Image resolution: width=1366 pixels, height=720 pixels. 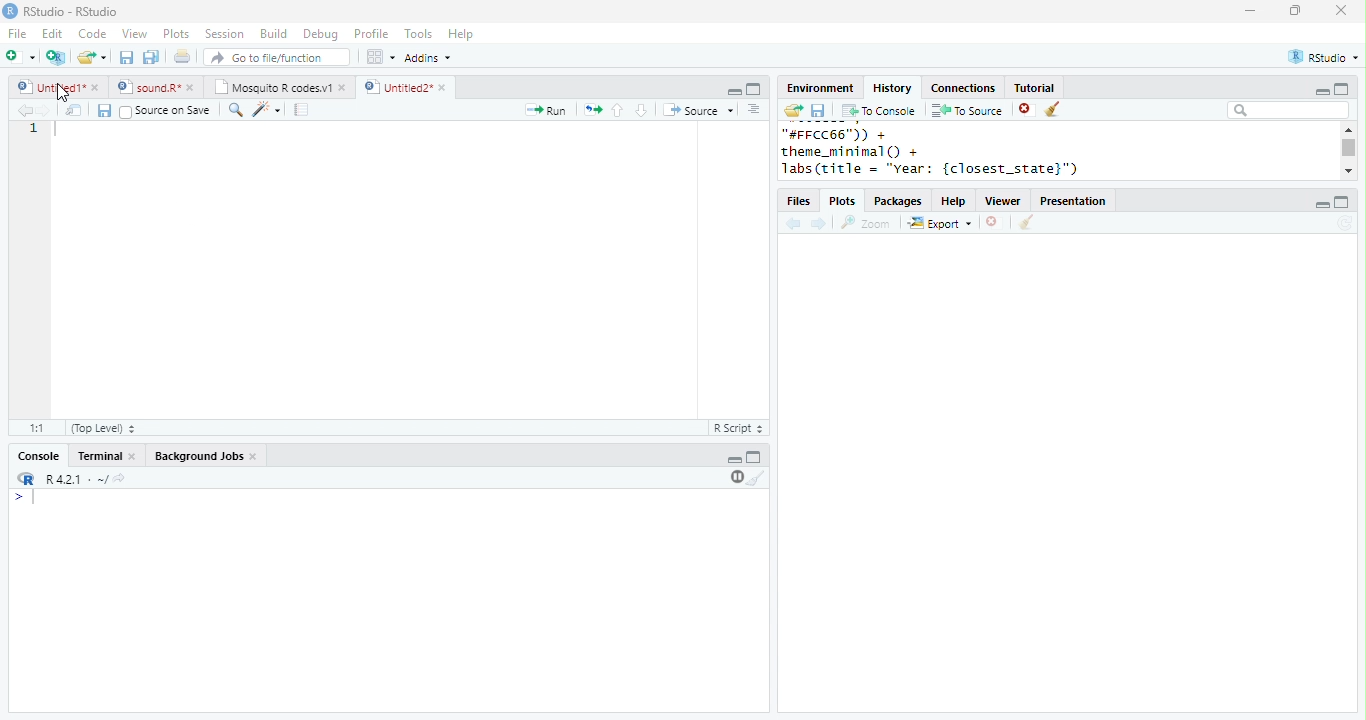 What do you see at coordinates (344, 89) in the screenshot?
I see `close` at bounding box center [344, 89].